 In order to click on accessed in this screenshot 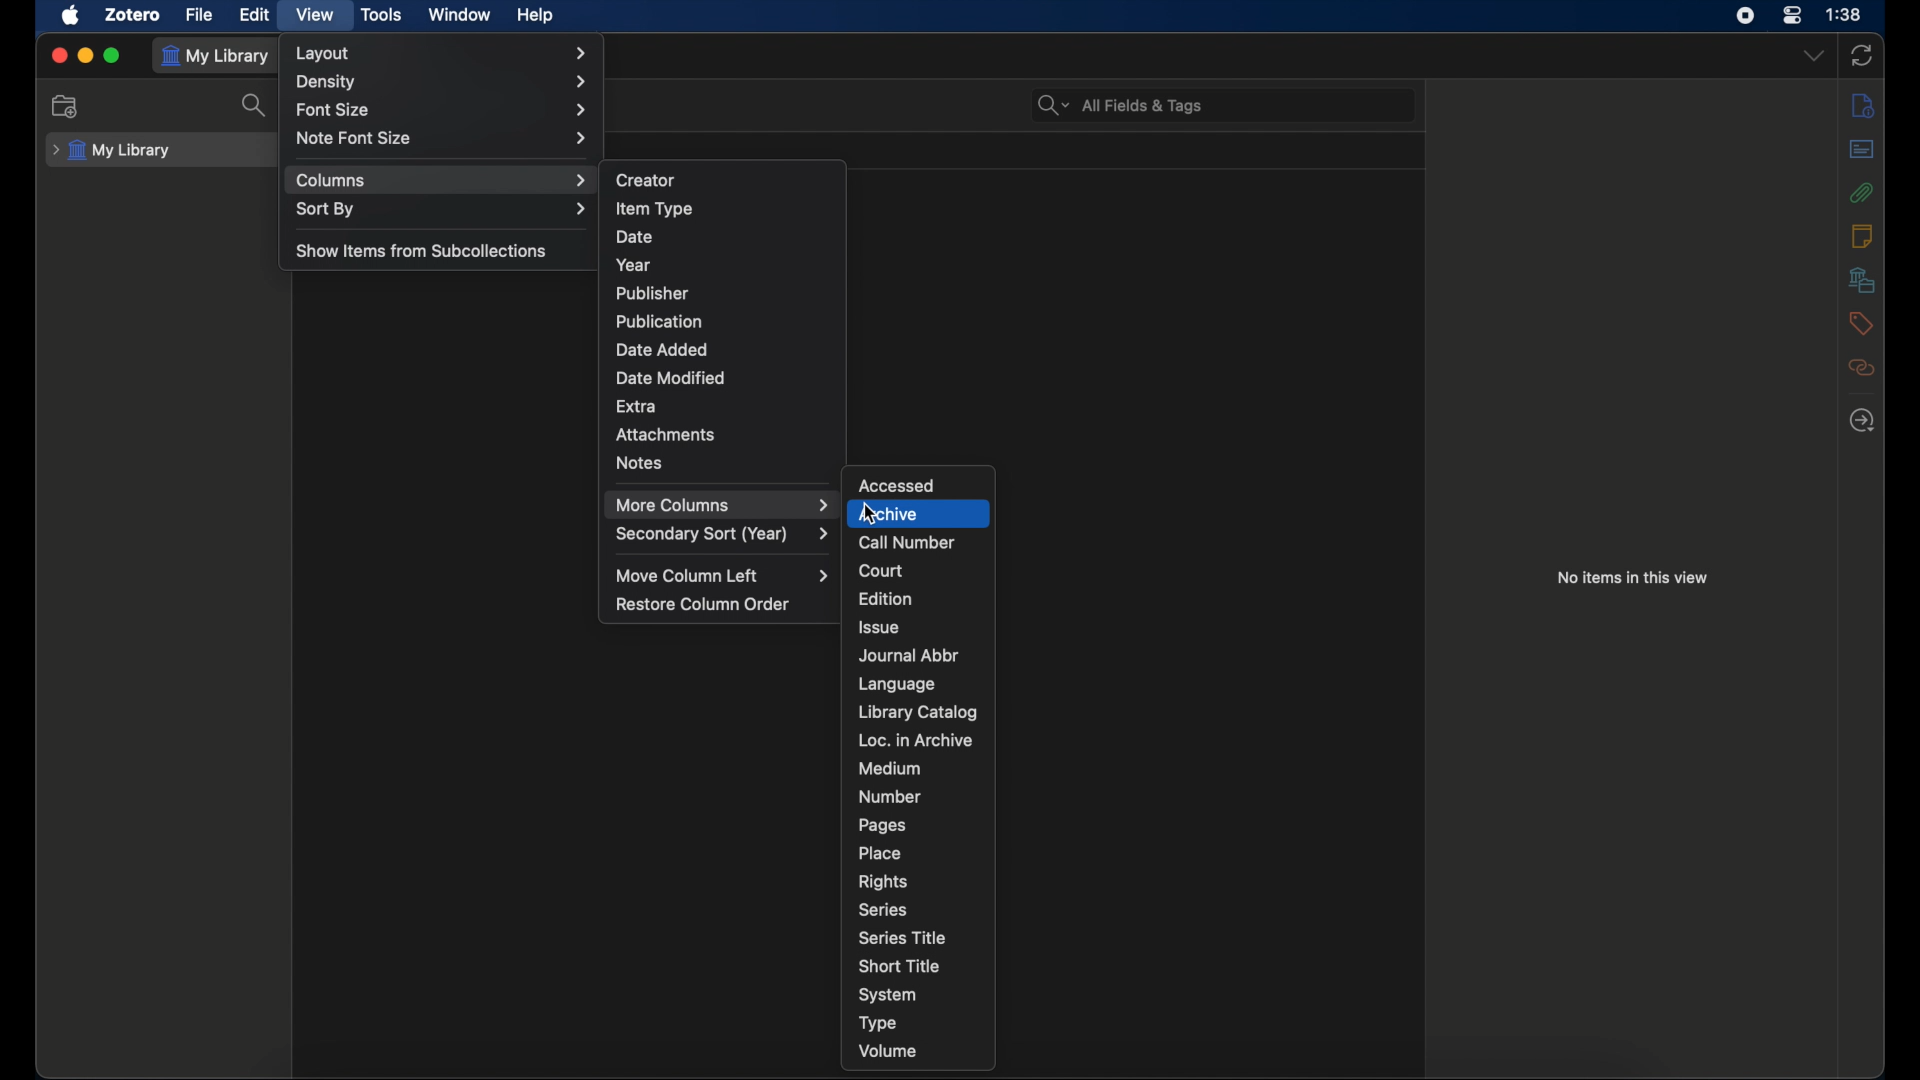, I will do `click(898, 485)`.